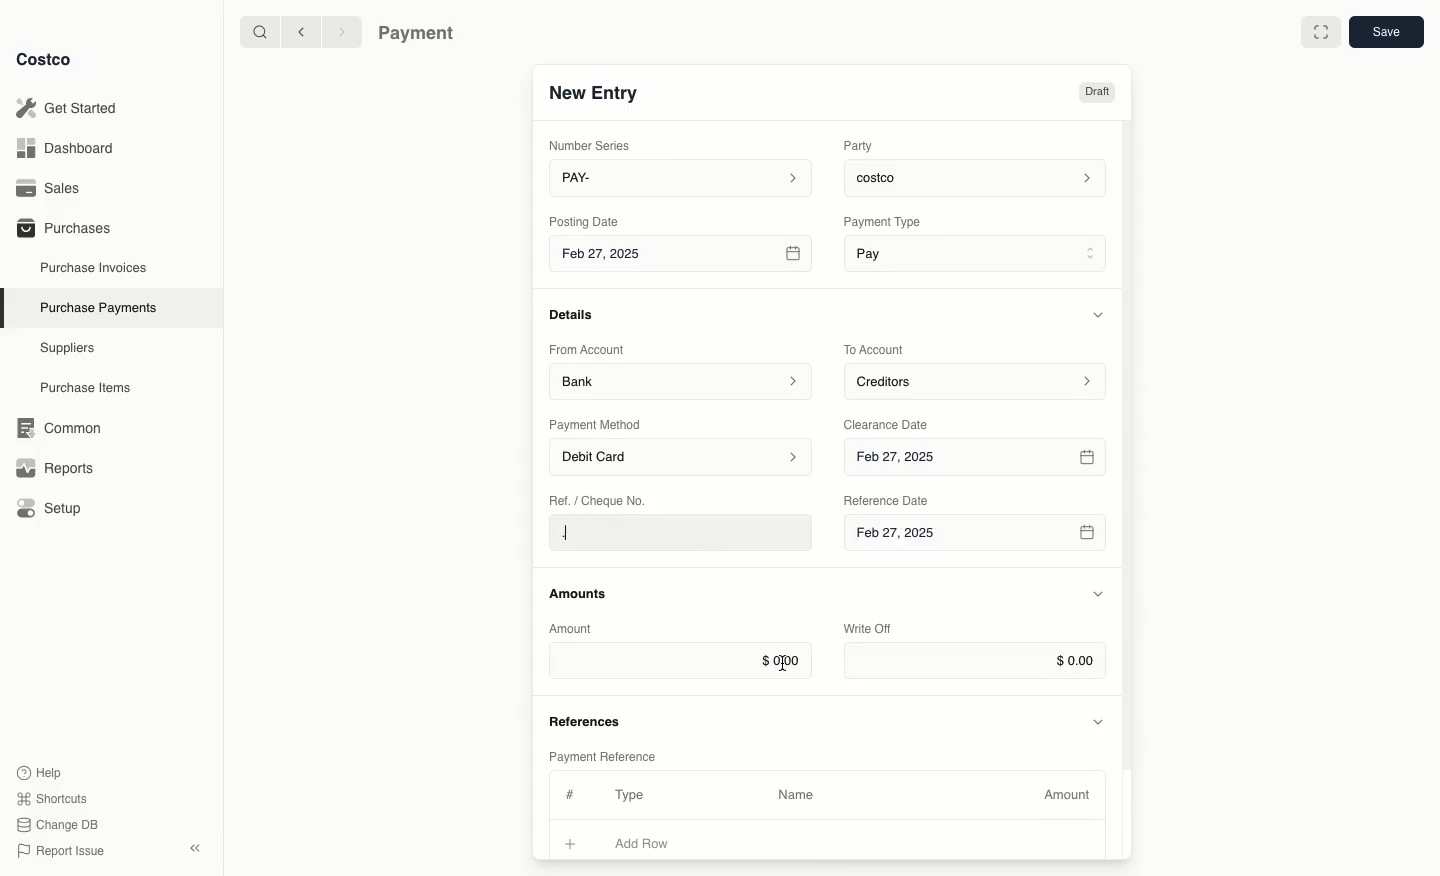 This screenshot has width=1440, height=876. I want to click on Search, so click(259, 30).